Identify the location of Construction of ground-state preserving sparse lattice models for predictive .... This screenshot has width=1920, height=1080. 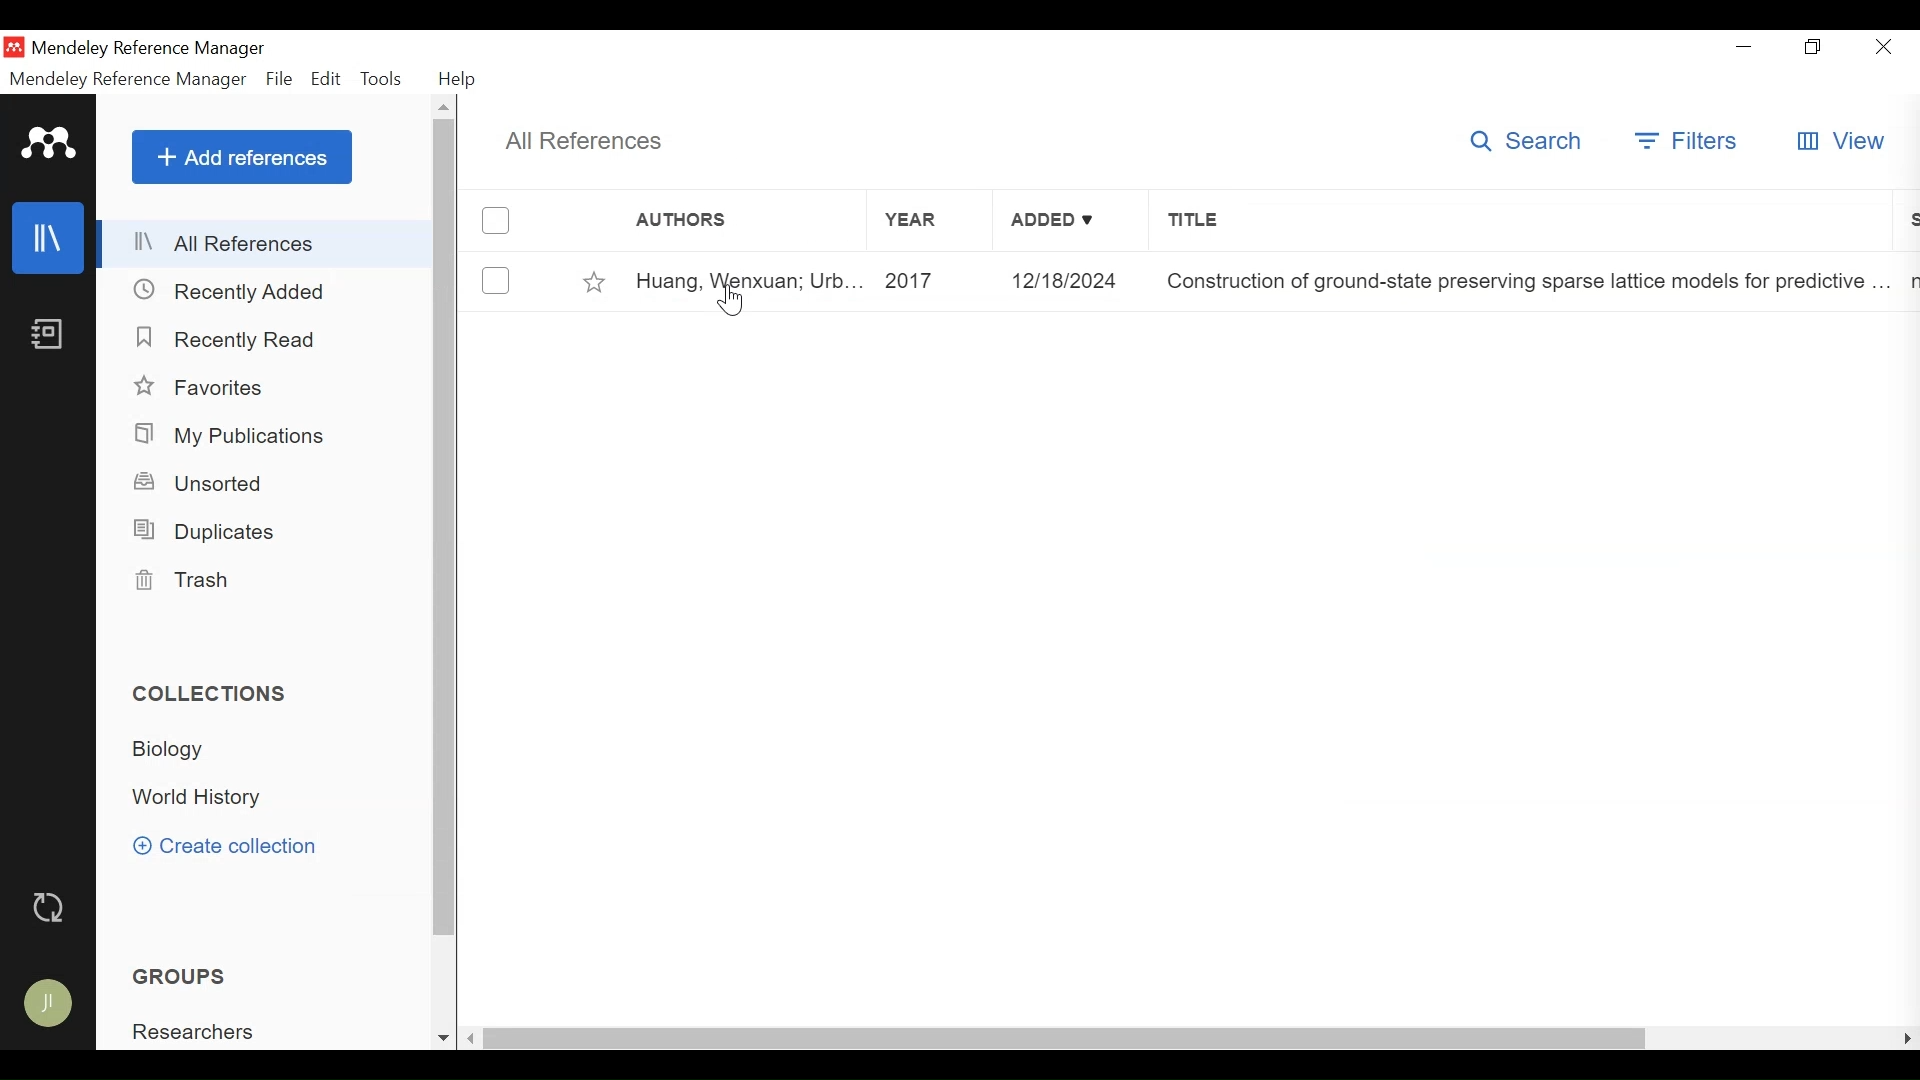
(1522, 282).